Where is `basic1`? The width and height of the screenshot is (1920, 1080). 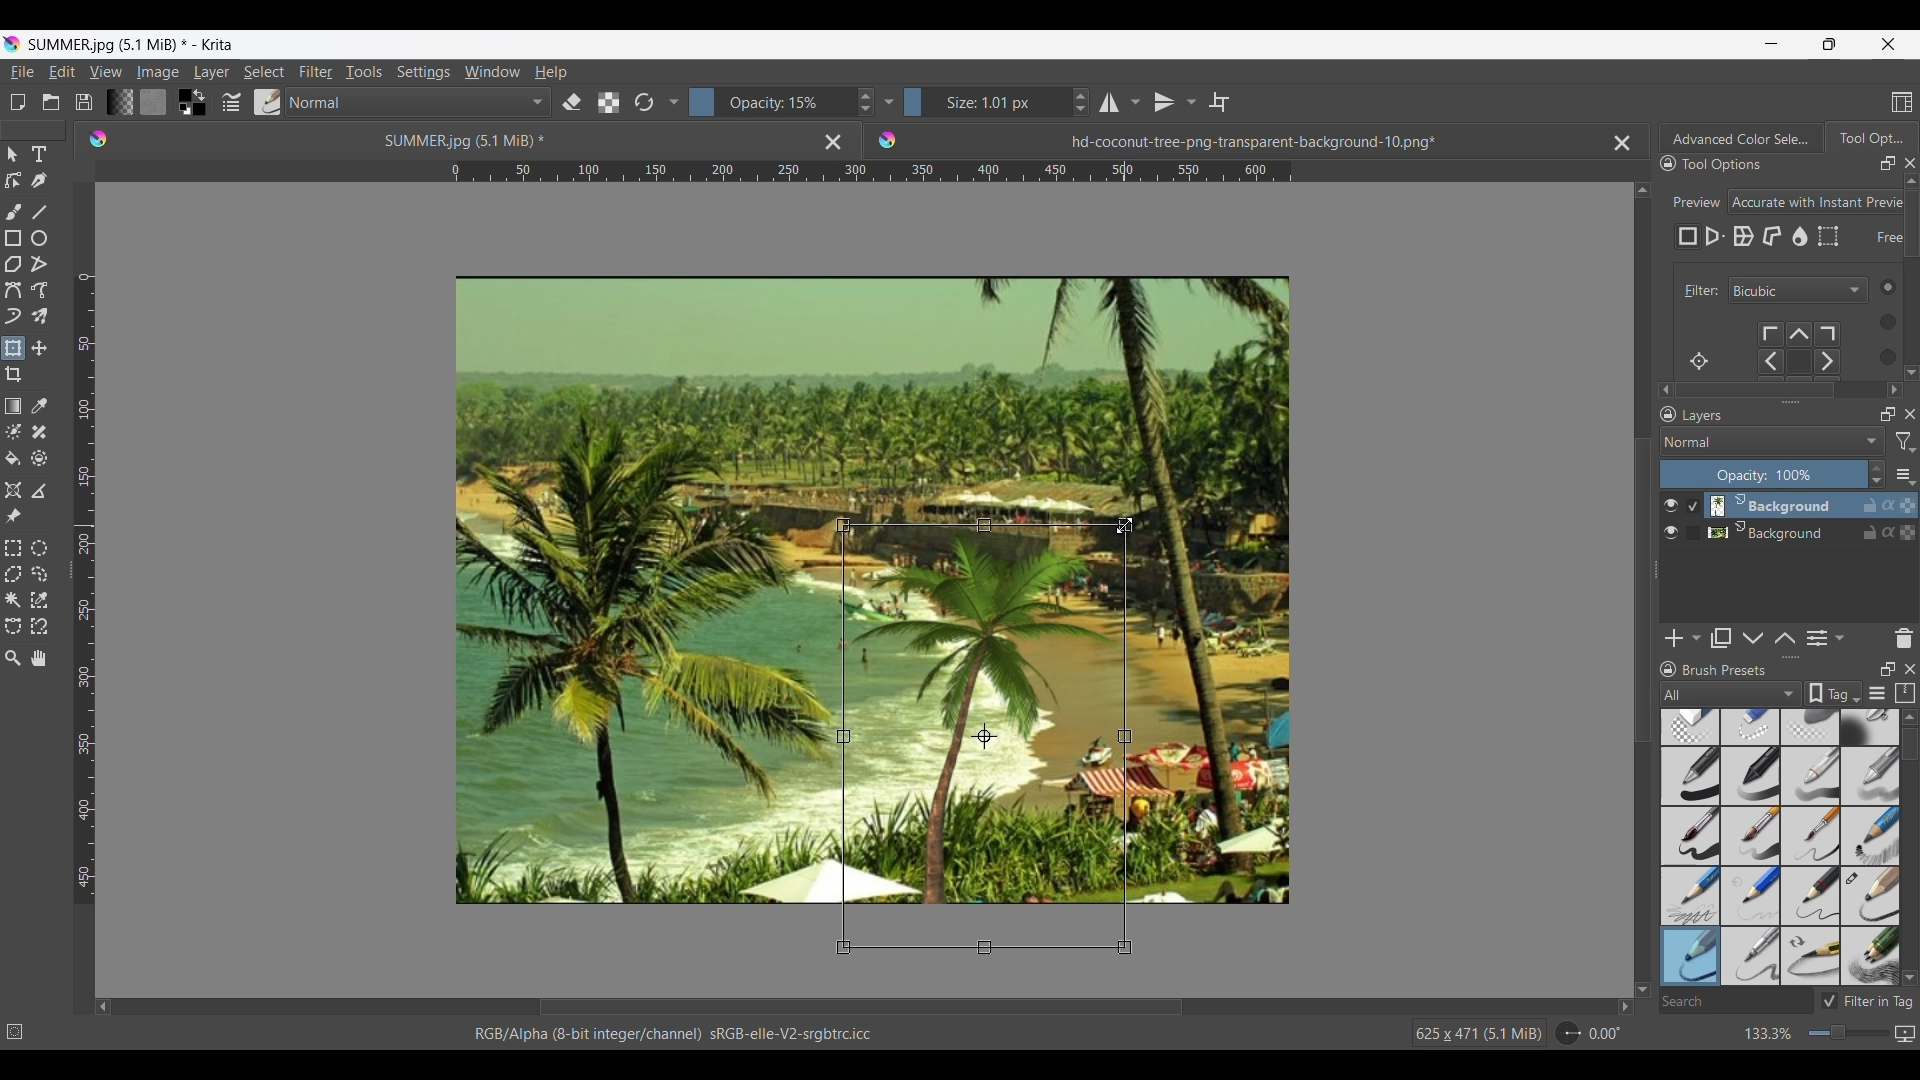
basic1 is located at coordinates (1689, 775).